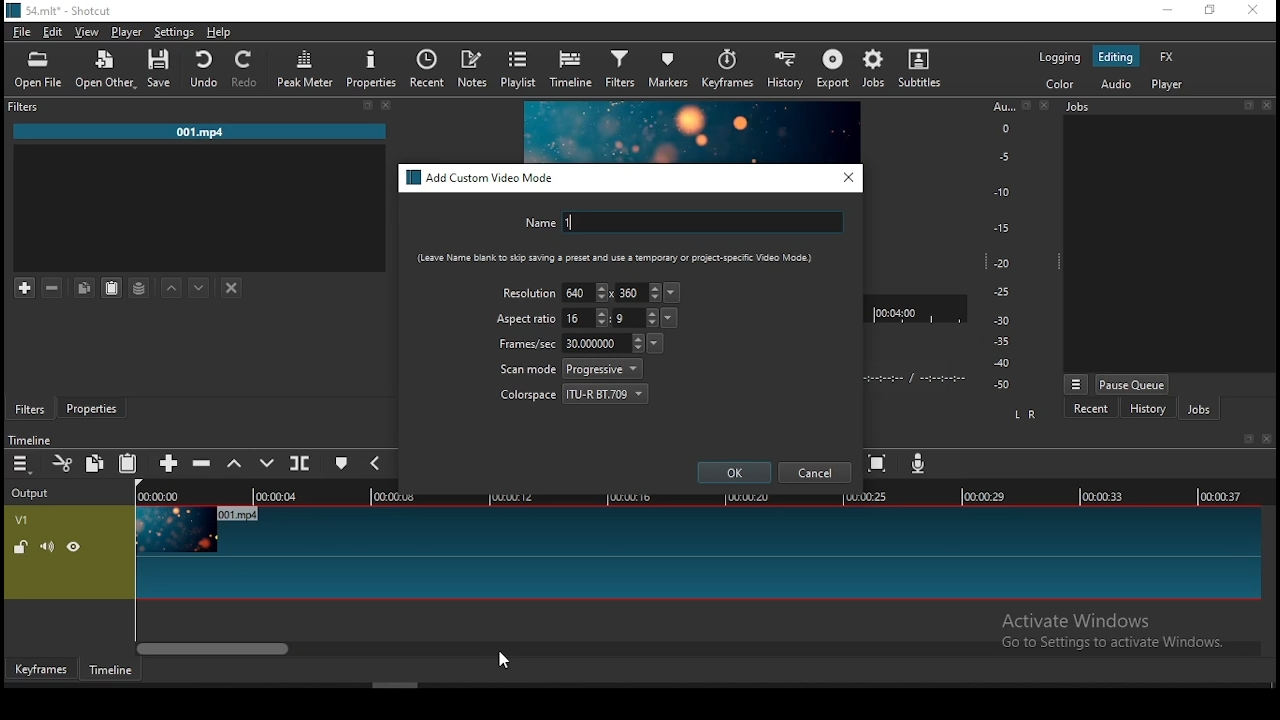 The height and width of the screenshot is (720, 1280). Describe the element at coordinates (529, 292) in the screenshot. I see `resolution` at that location.